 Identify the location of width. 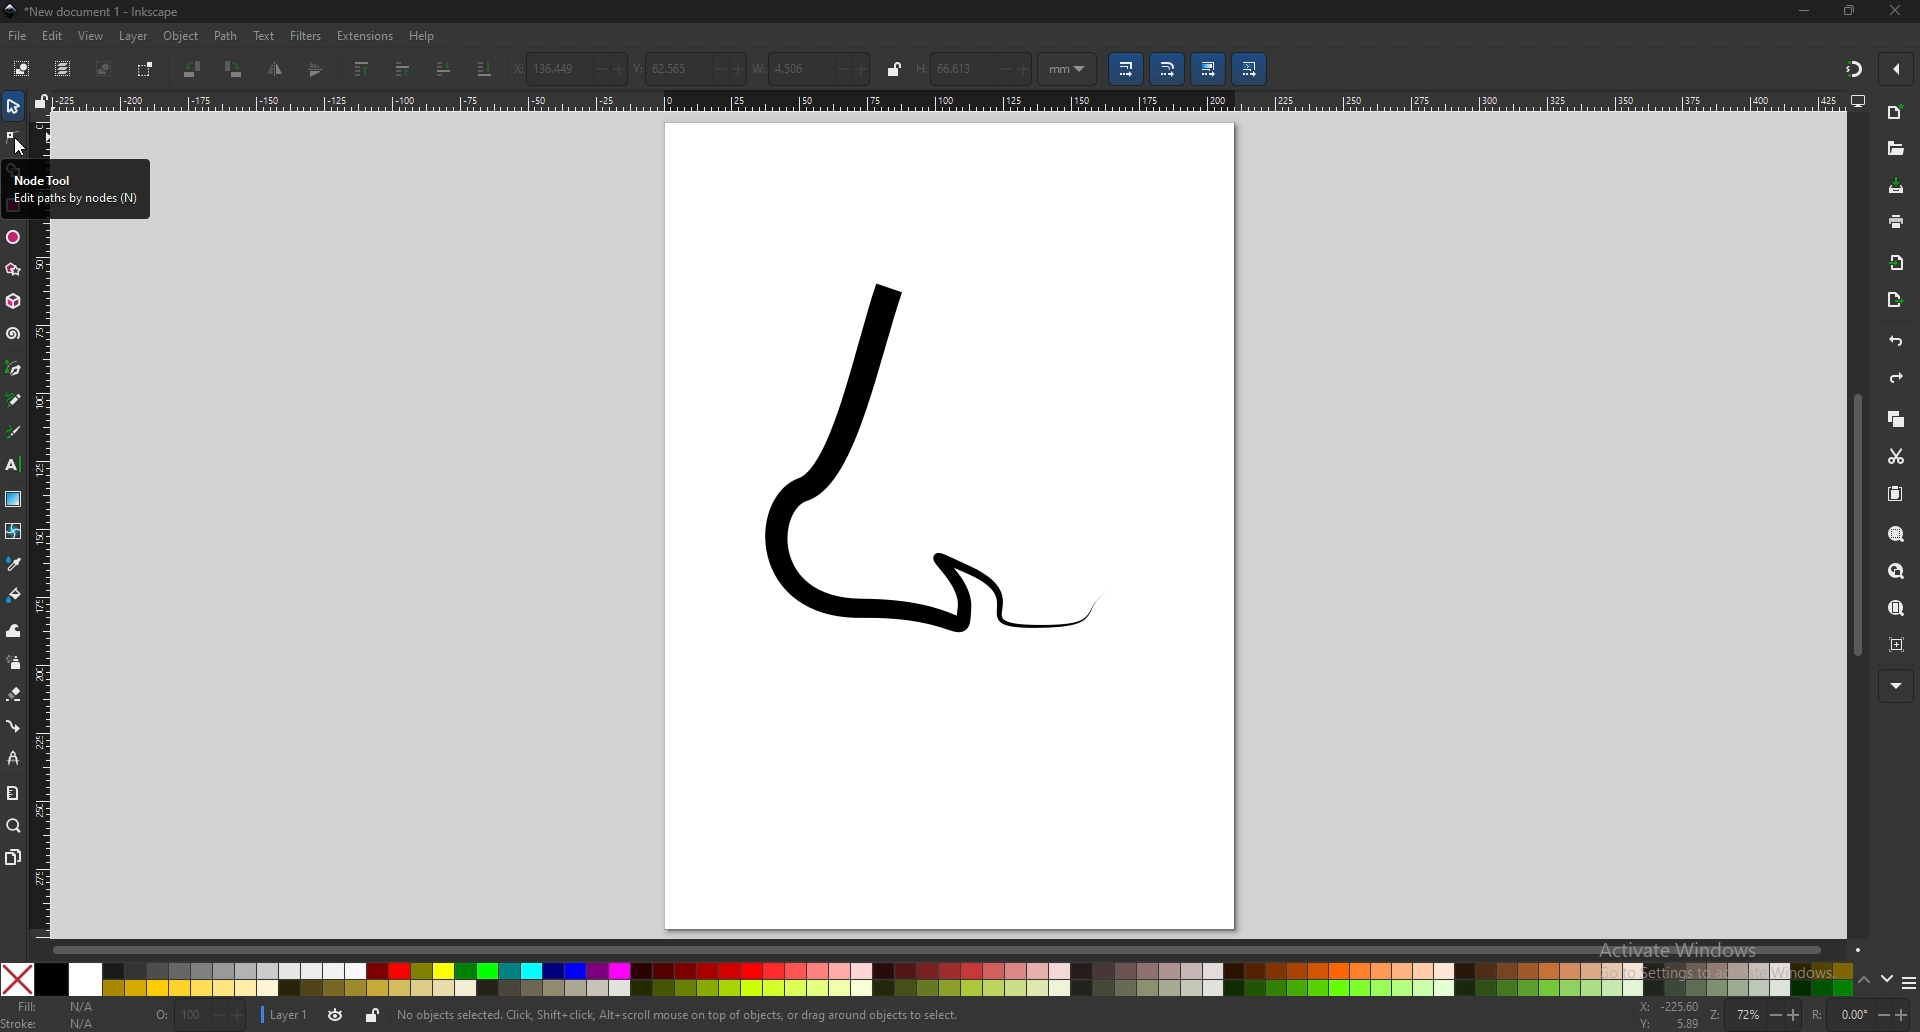
(808, 68).